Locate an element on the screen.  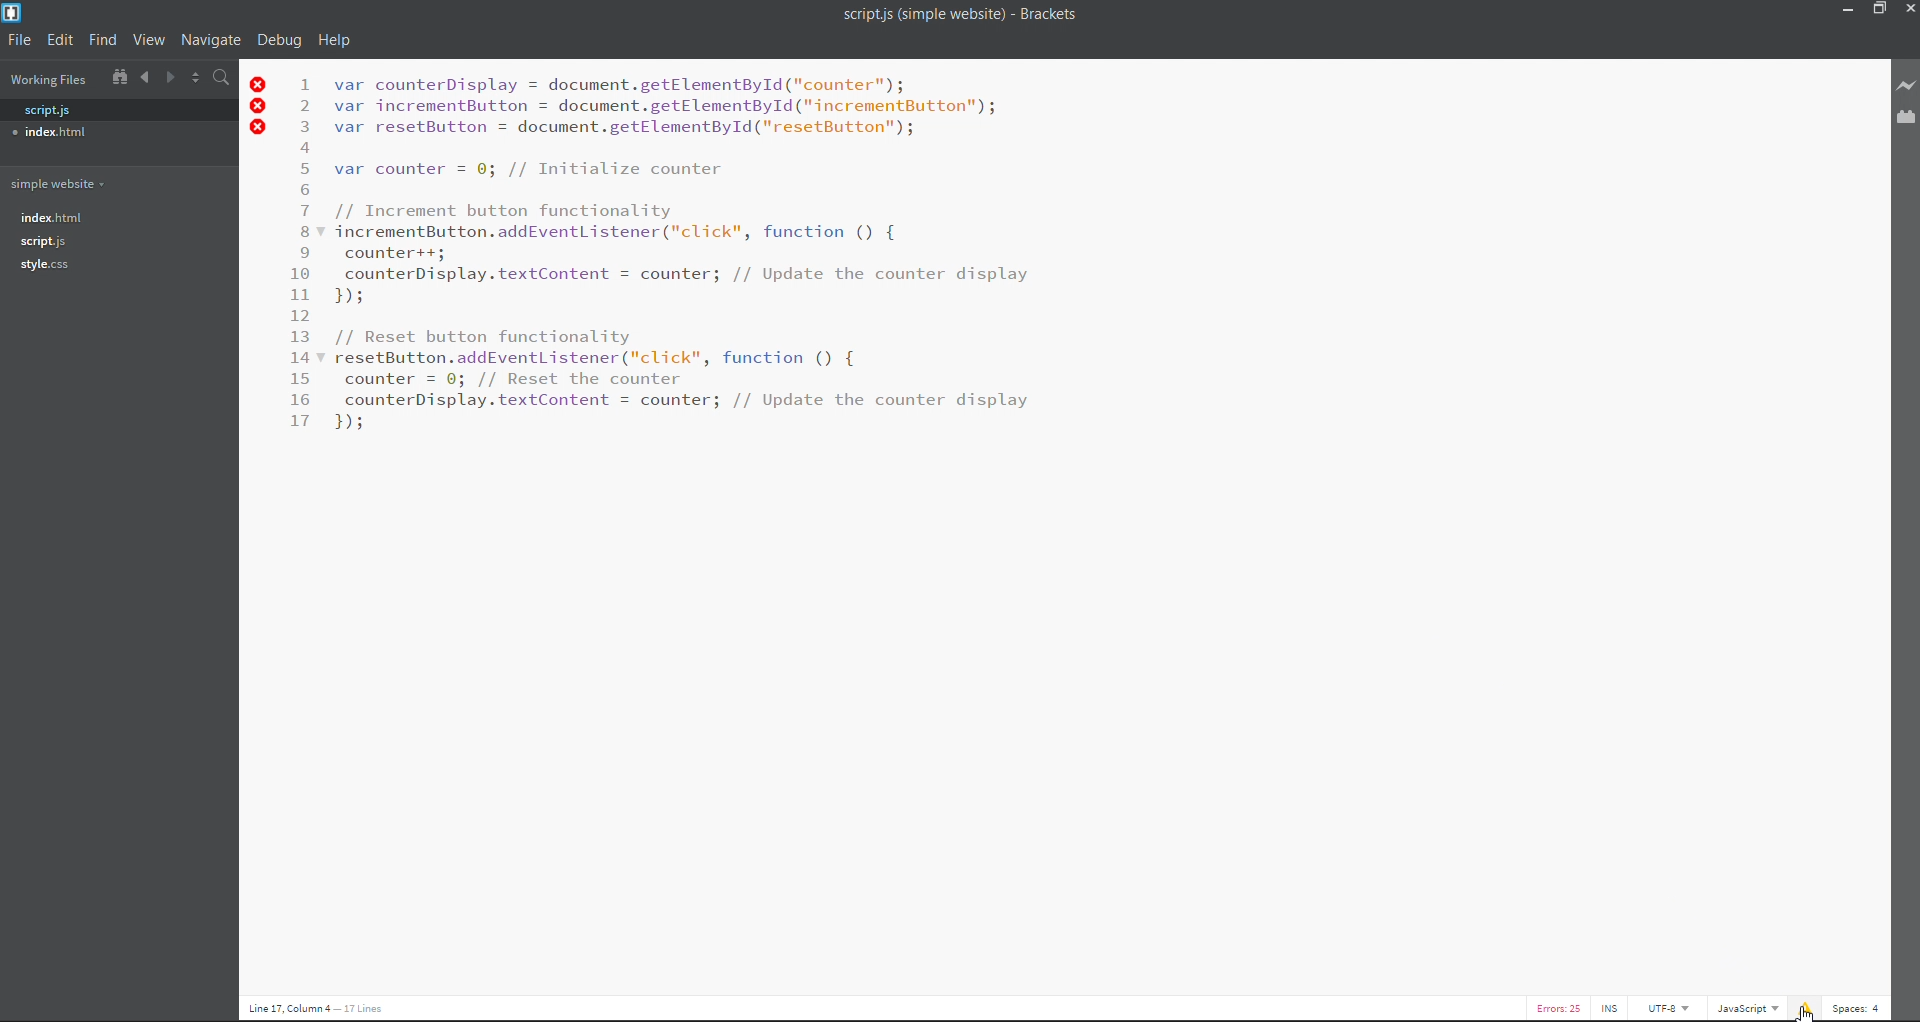
navigate backward is located at coordinates (144, 78).